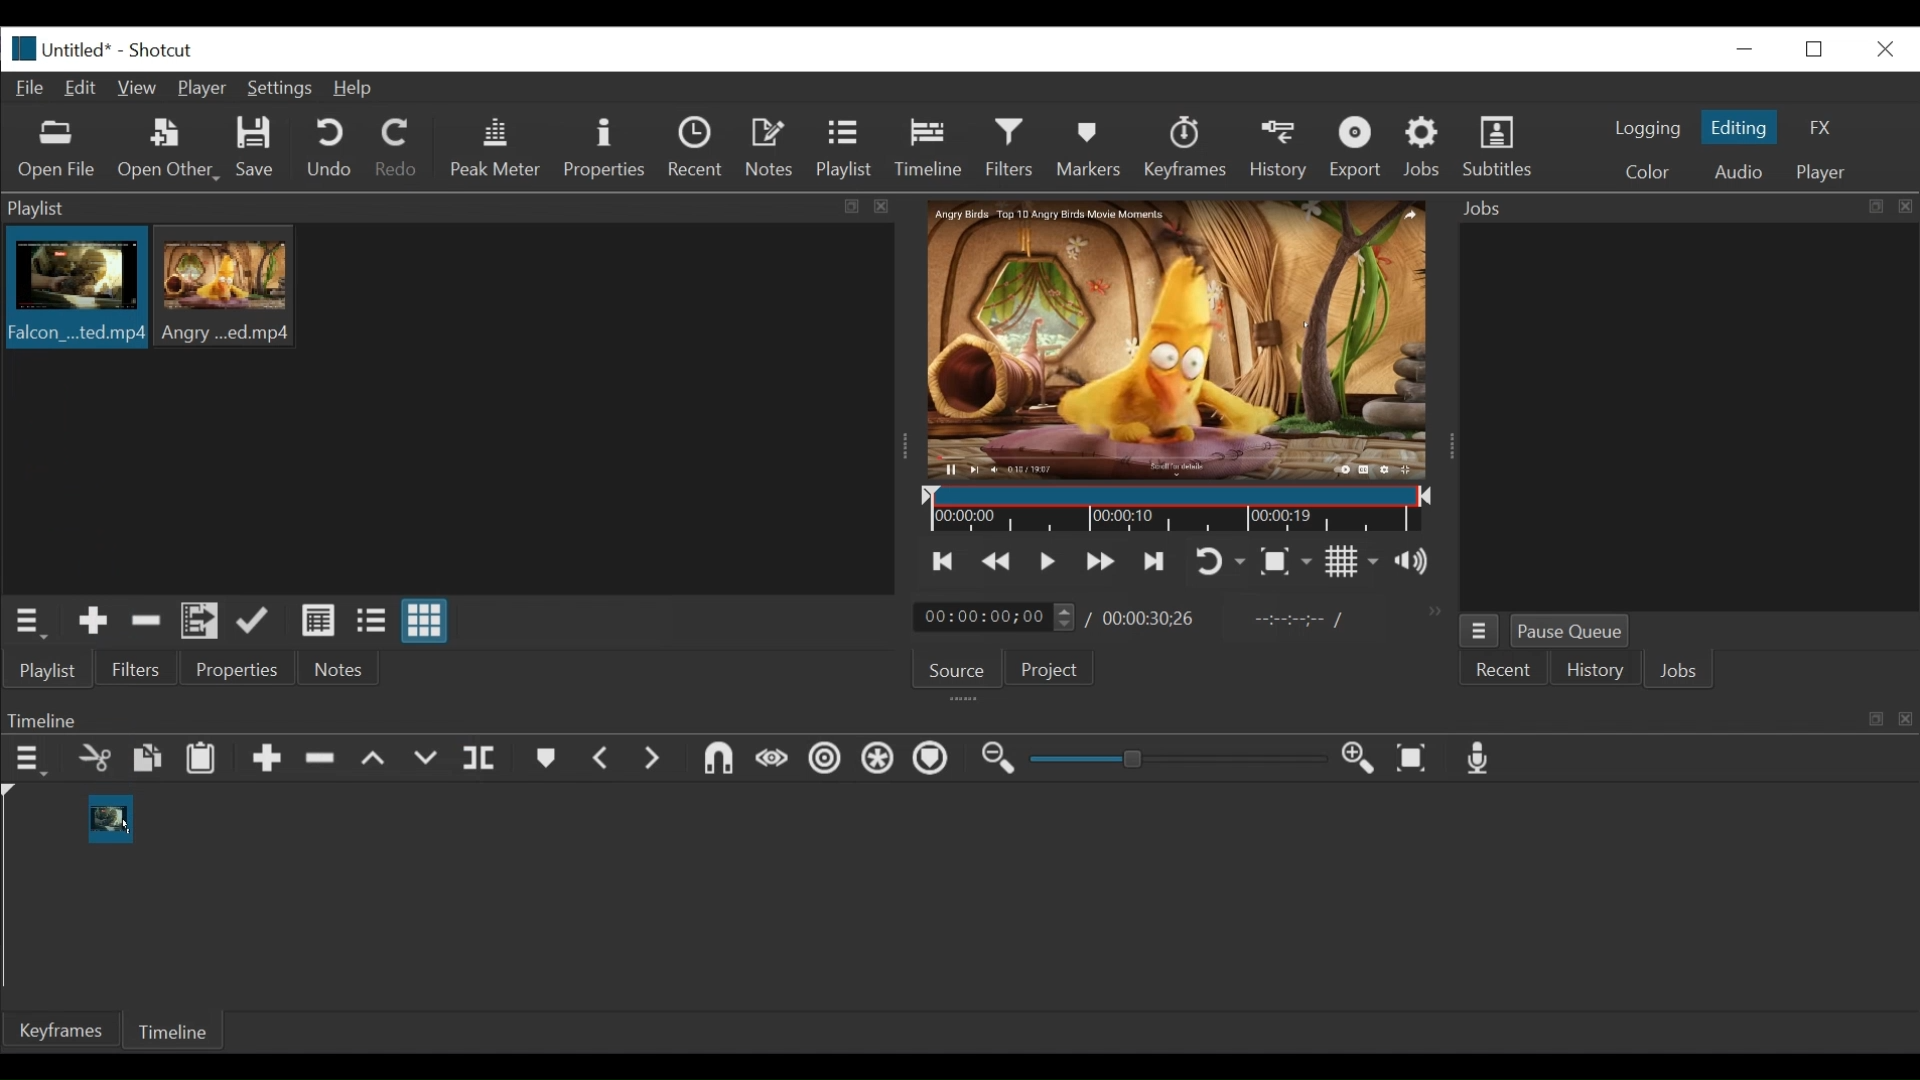  What do you see at coordinates (1883, 47) in the screenshot?
I see `close` at bounding box center [1883, 47].